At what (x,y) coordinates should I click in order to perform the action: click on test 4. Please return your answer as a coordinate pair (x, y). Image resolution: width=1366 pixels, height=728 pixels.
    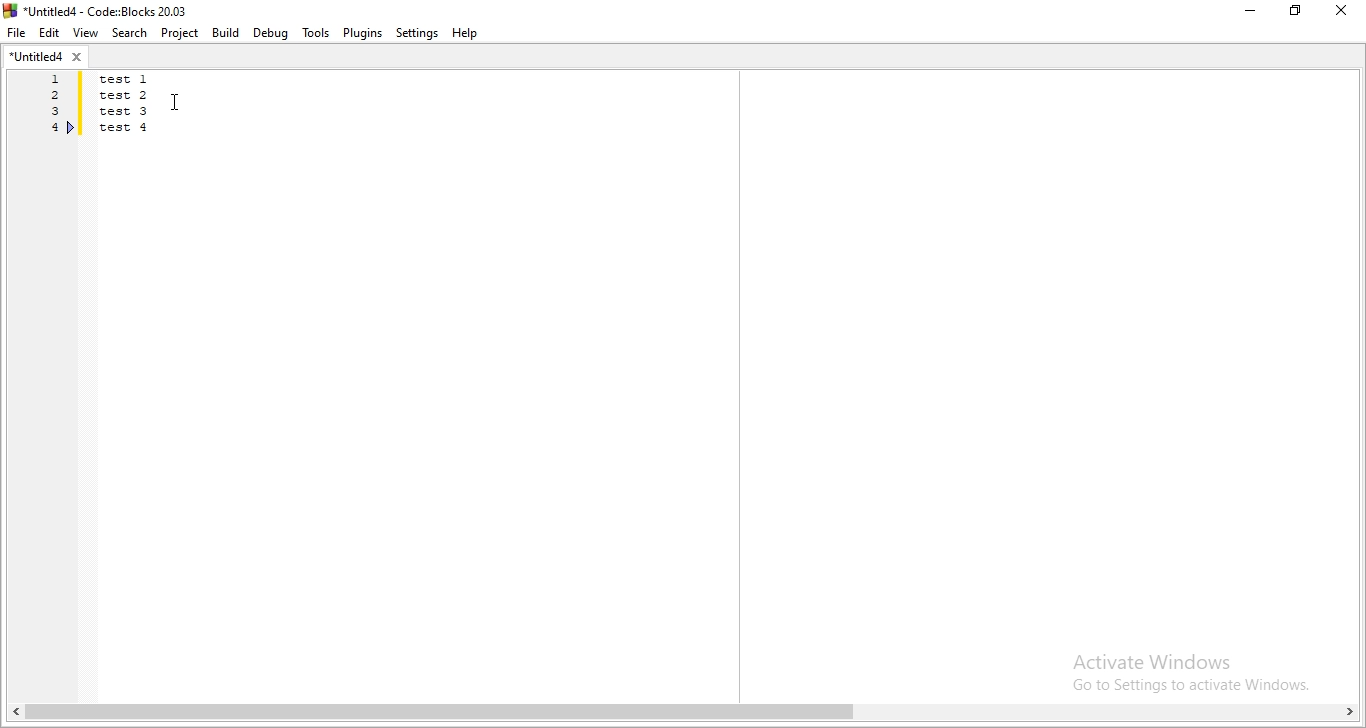
    Looking at the image, I should click on (126, 127).